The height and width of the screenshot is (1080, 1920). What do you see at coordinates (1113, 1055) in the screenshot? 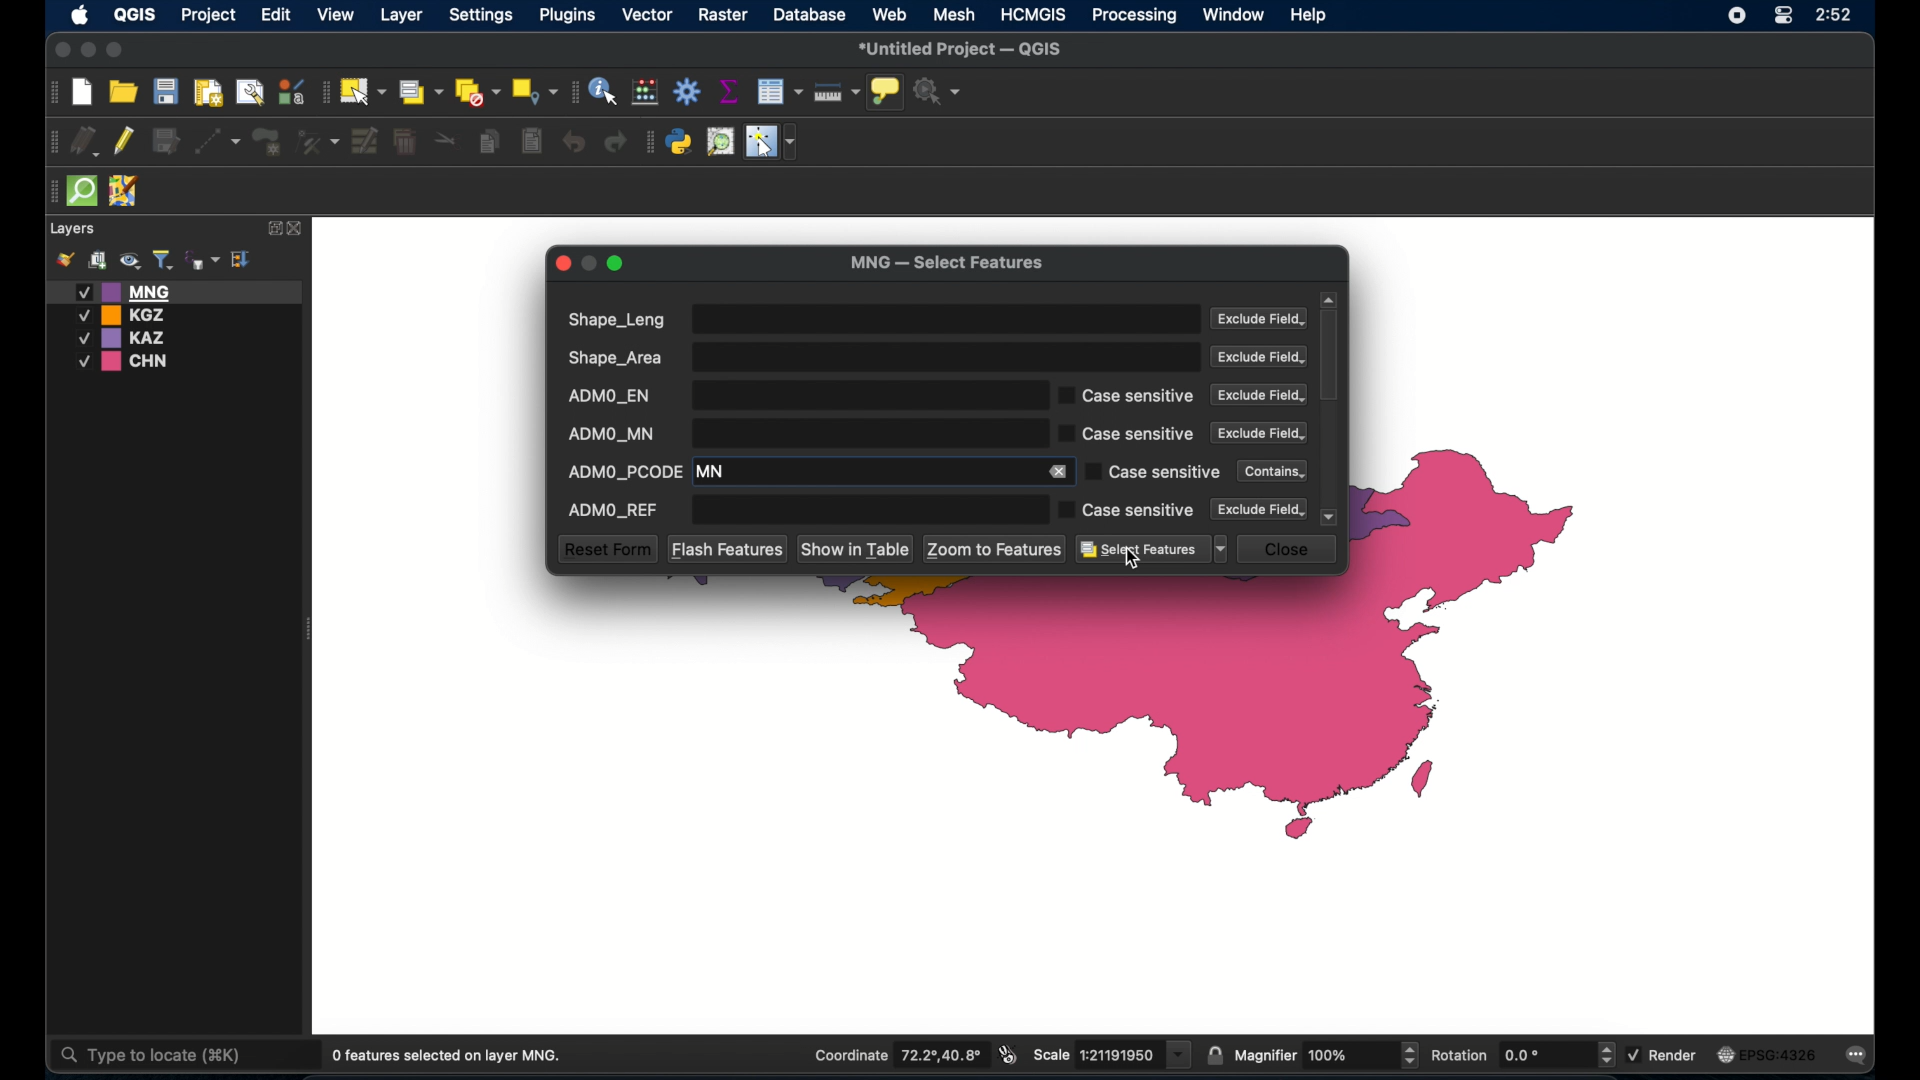
I see `scale 1:21191950` at bounding box center [1113, 1055].